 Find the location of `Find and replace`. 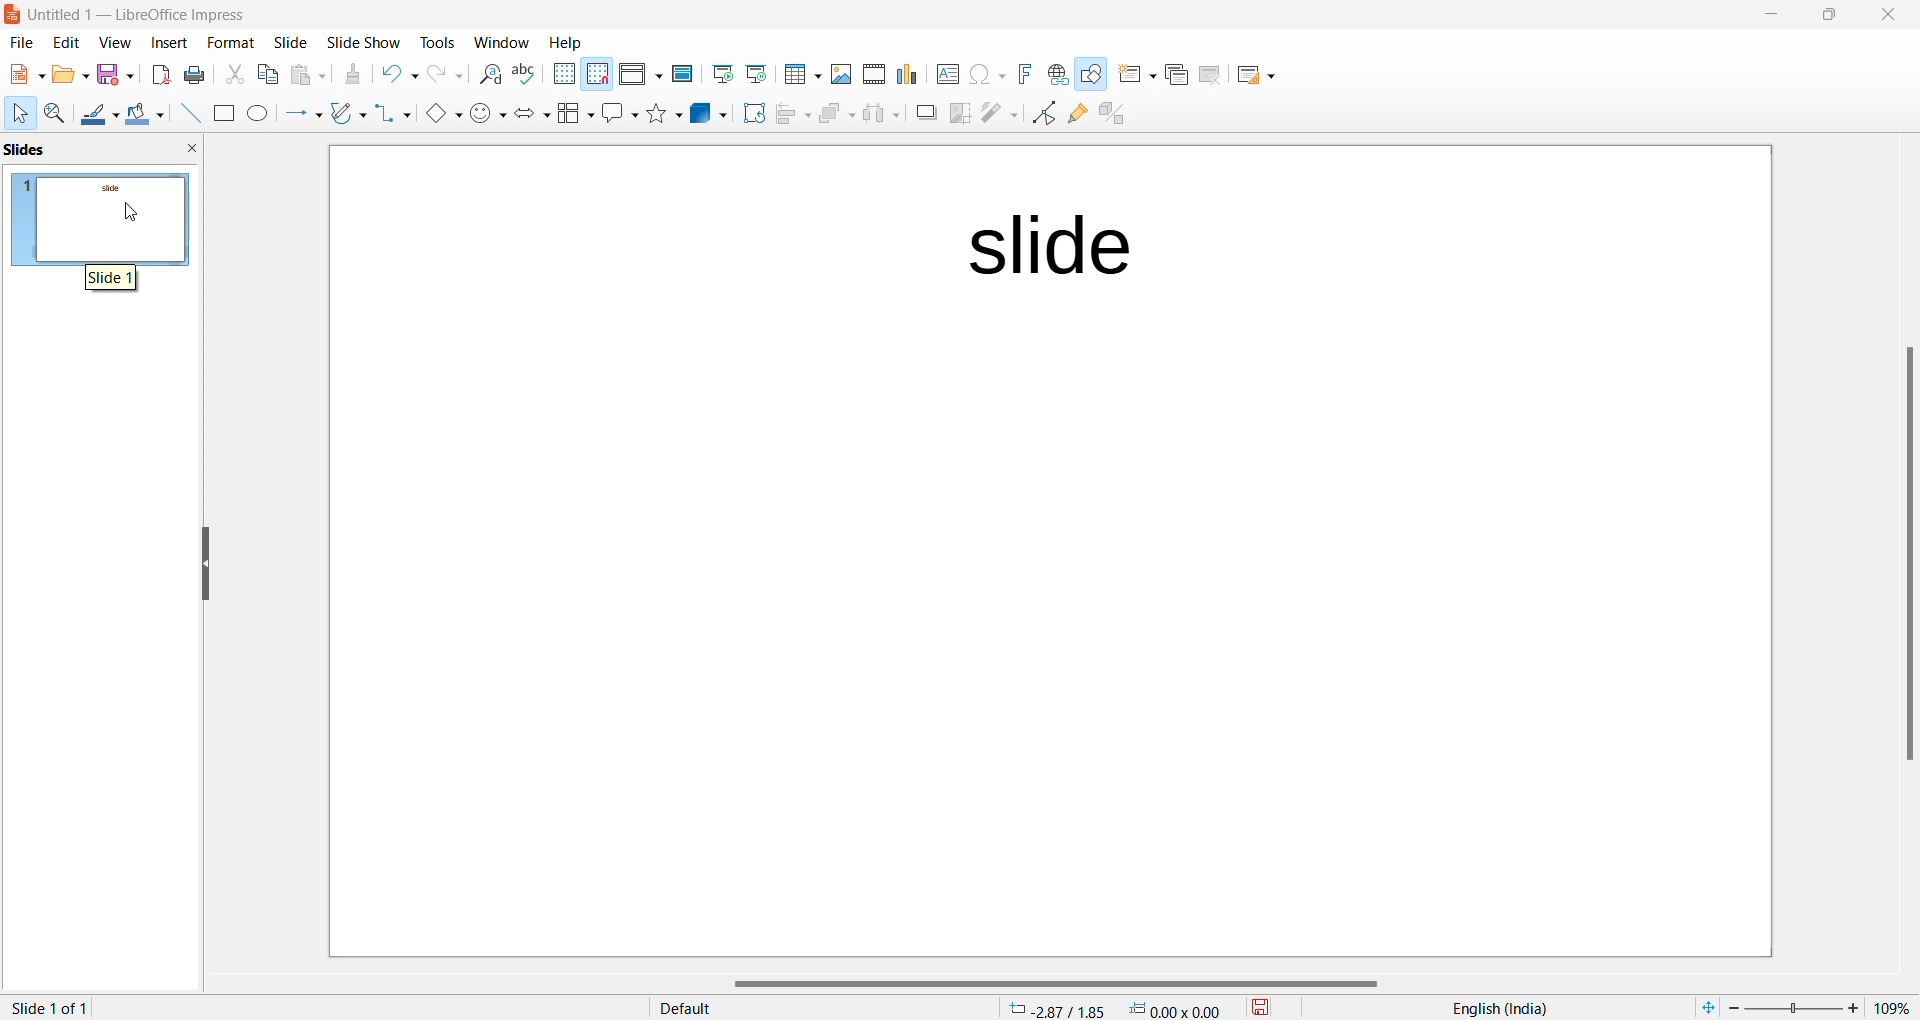

Find and replace is located at coordinates (487, 75).